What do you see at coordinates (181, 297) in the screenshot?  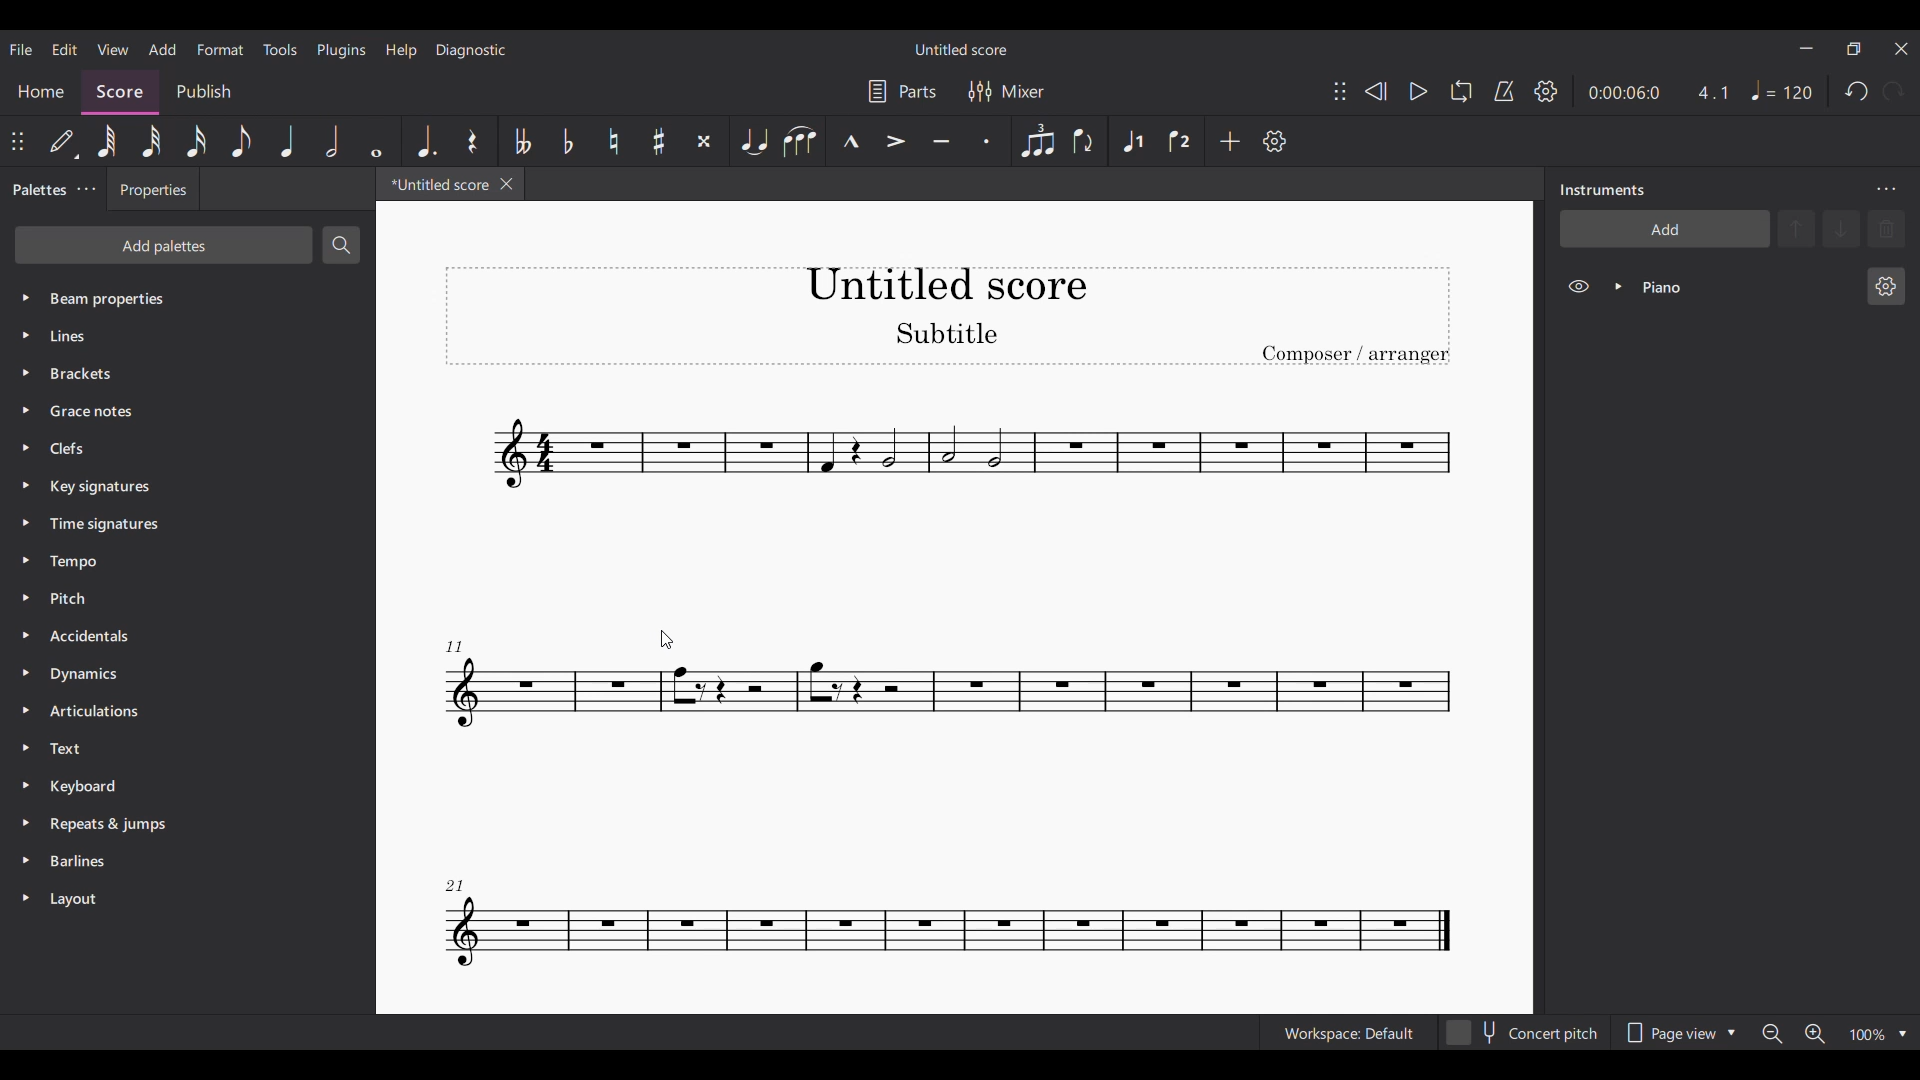 I see `Beam properties` at bounding box center [181, 297].